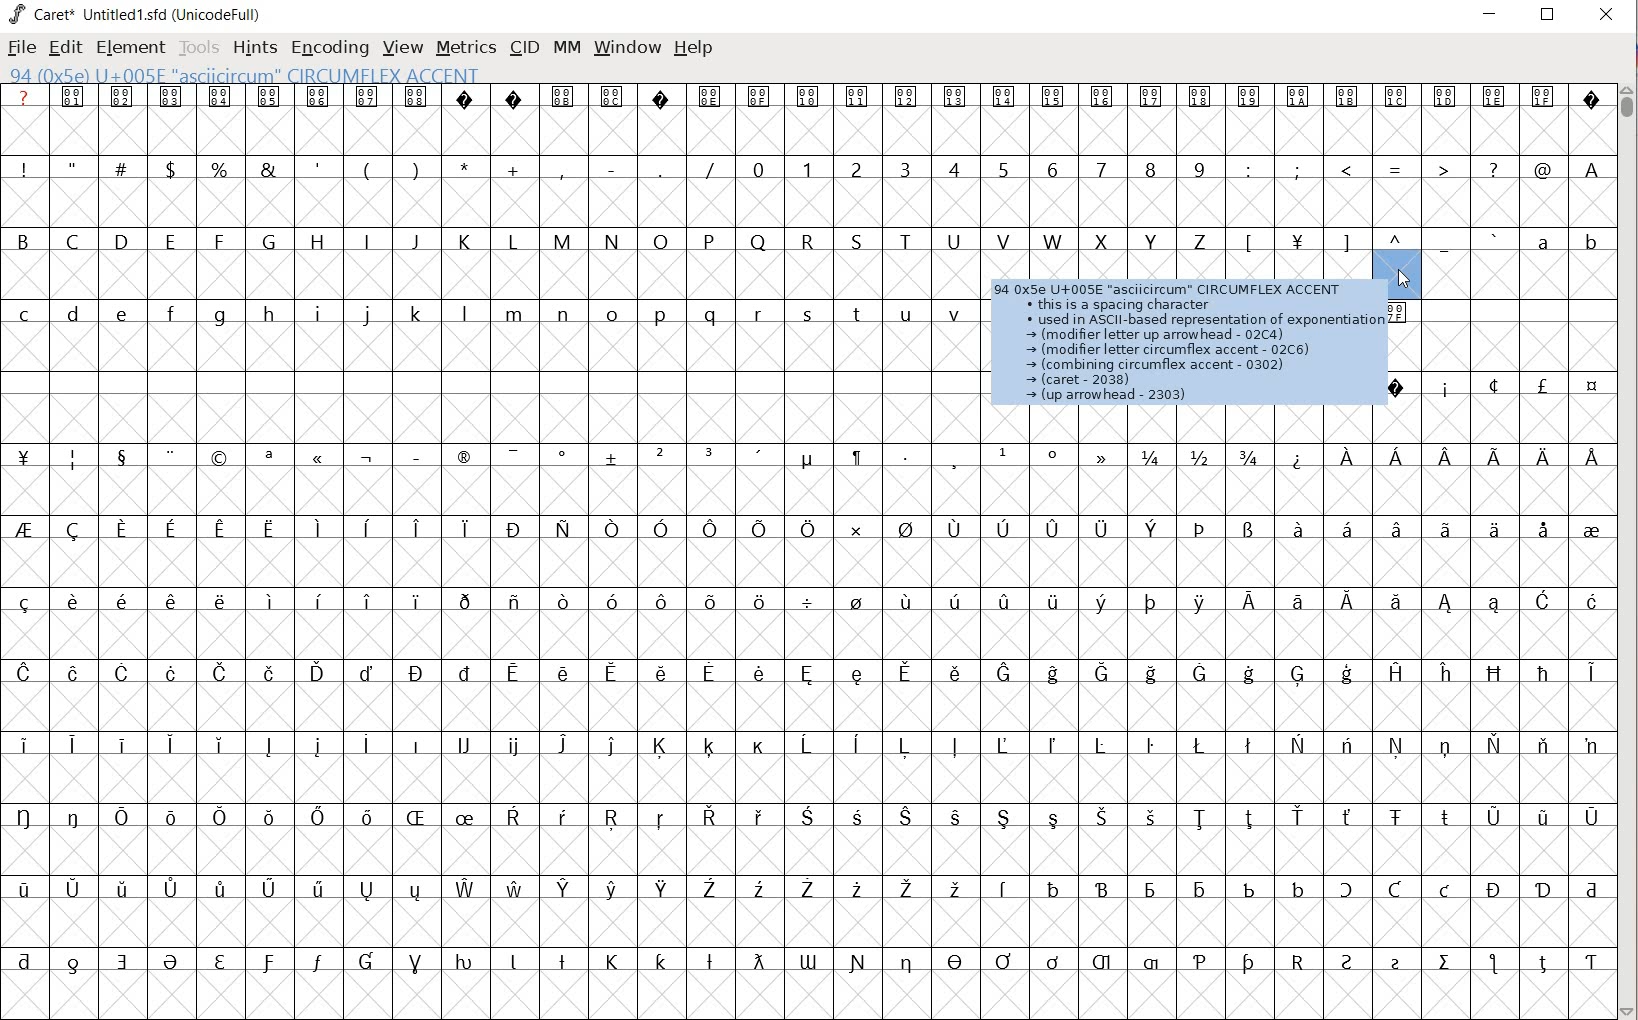 The width and height of the screenshot is (1638, 1020). What do you see at coordinates (402, 48) in the screenshot?
I see `VIEW` at bounding box center [402, 48].